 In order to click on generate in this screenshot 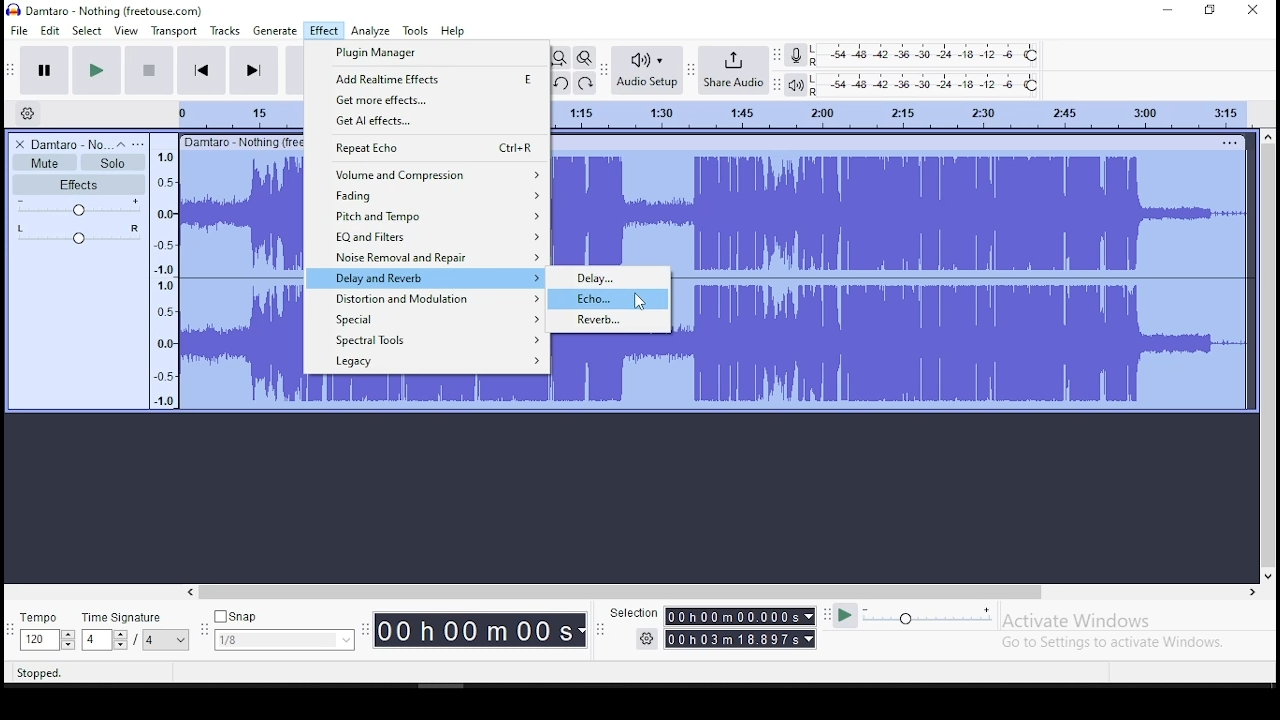, I will do `click(275, 32)`.